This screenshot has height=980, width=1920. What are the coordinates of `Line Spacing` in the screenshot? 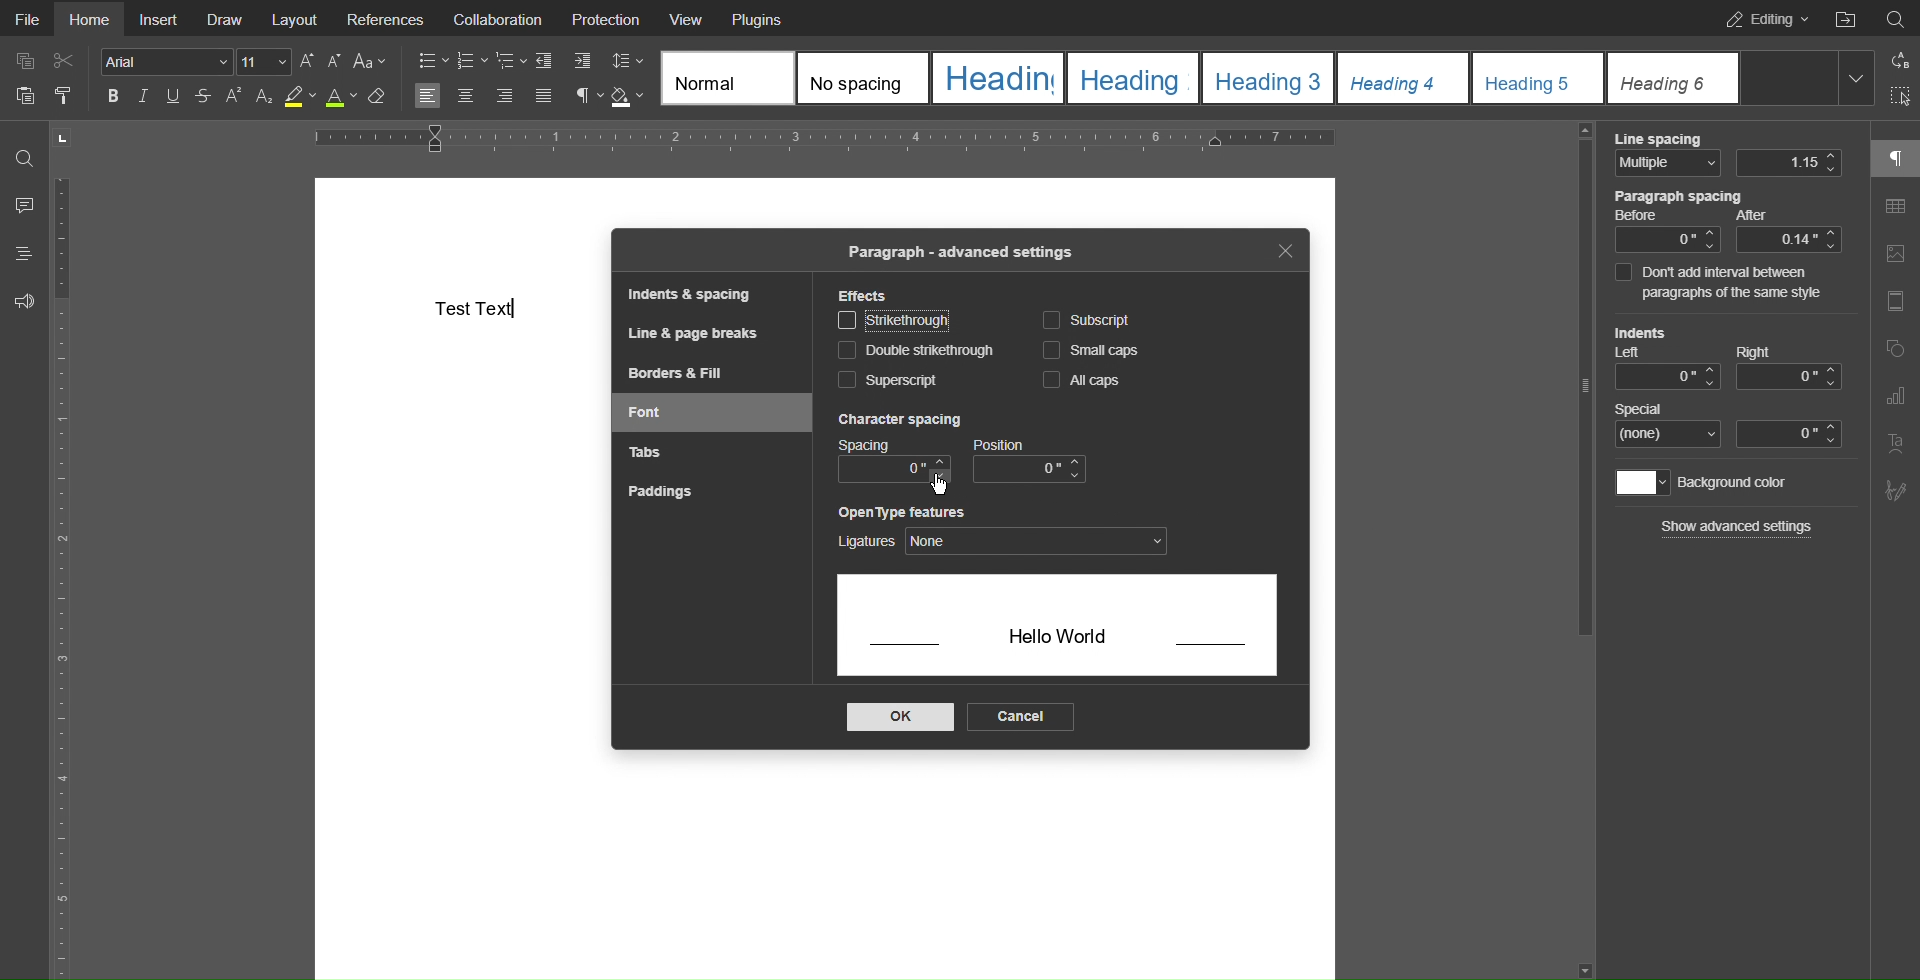 It's located at (1728, 155).